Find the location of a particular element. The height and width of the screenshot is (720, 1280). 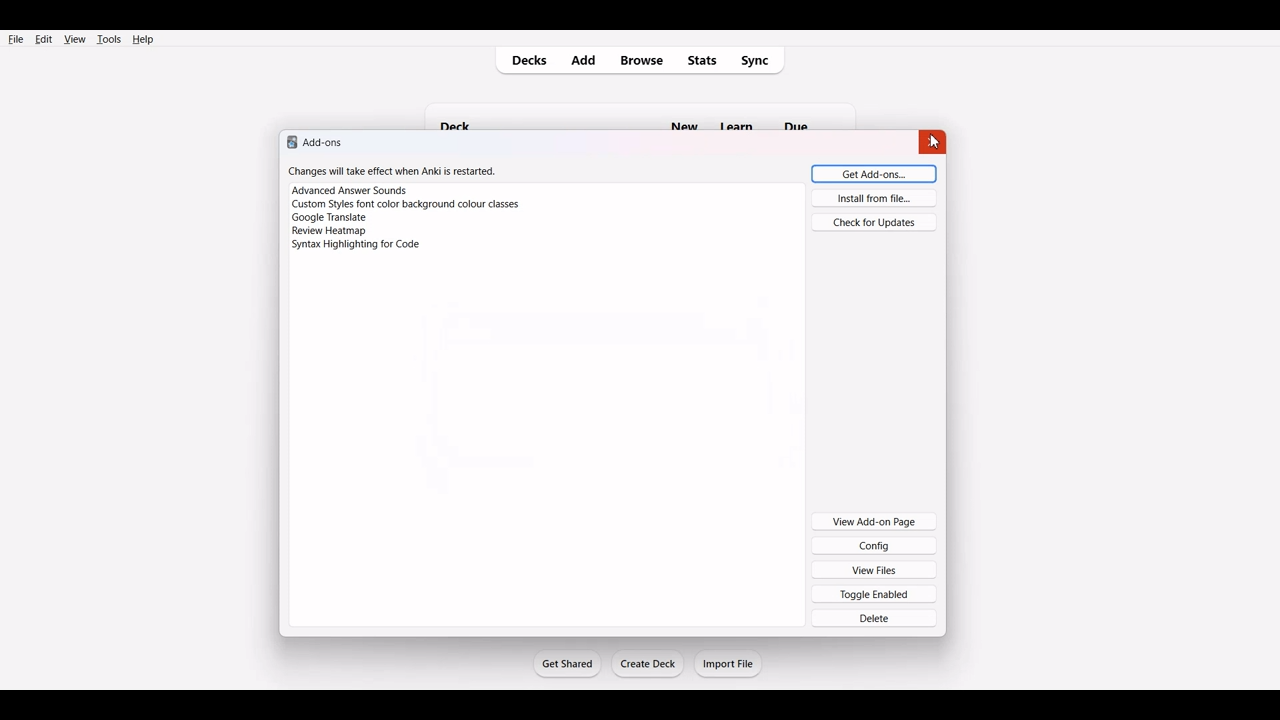

Browse is located at coordinates (641, 61).